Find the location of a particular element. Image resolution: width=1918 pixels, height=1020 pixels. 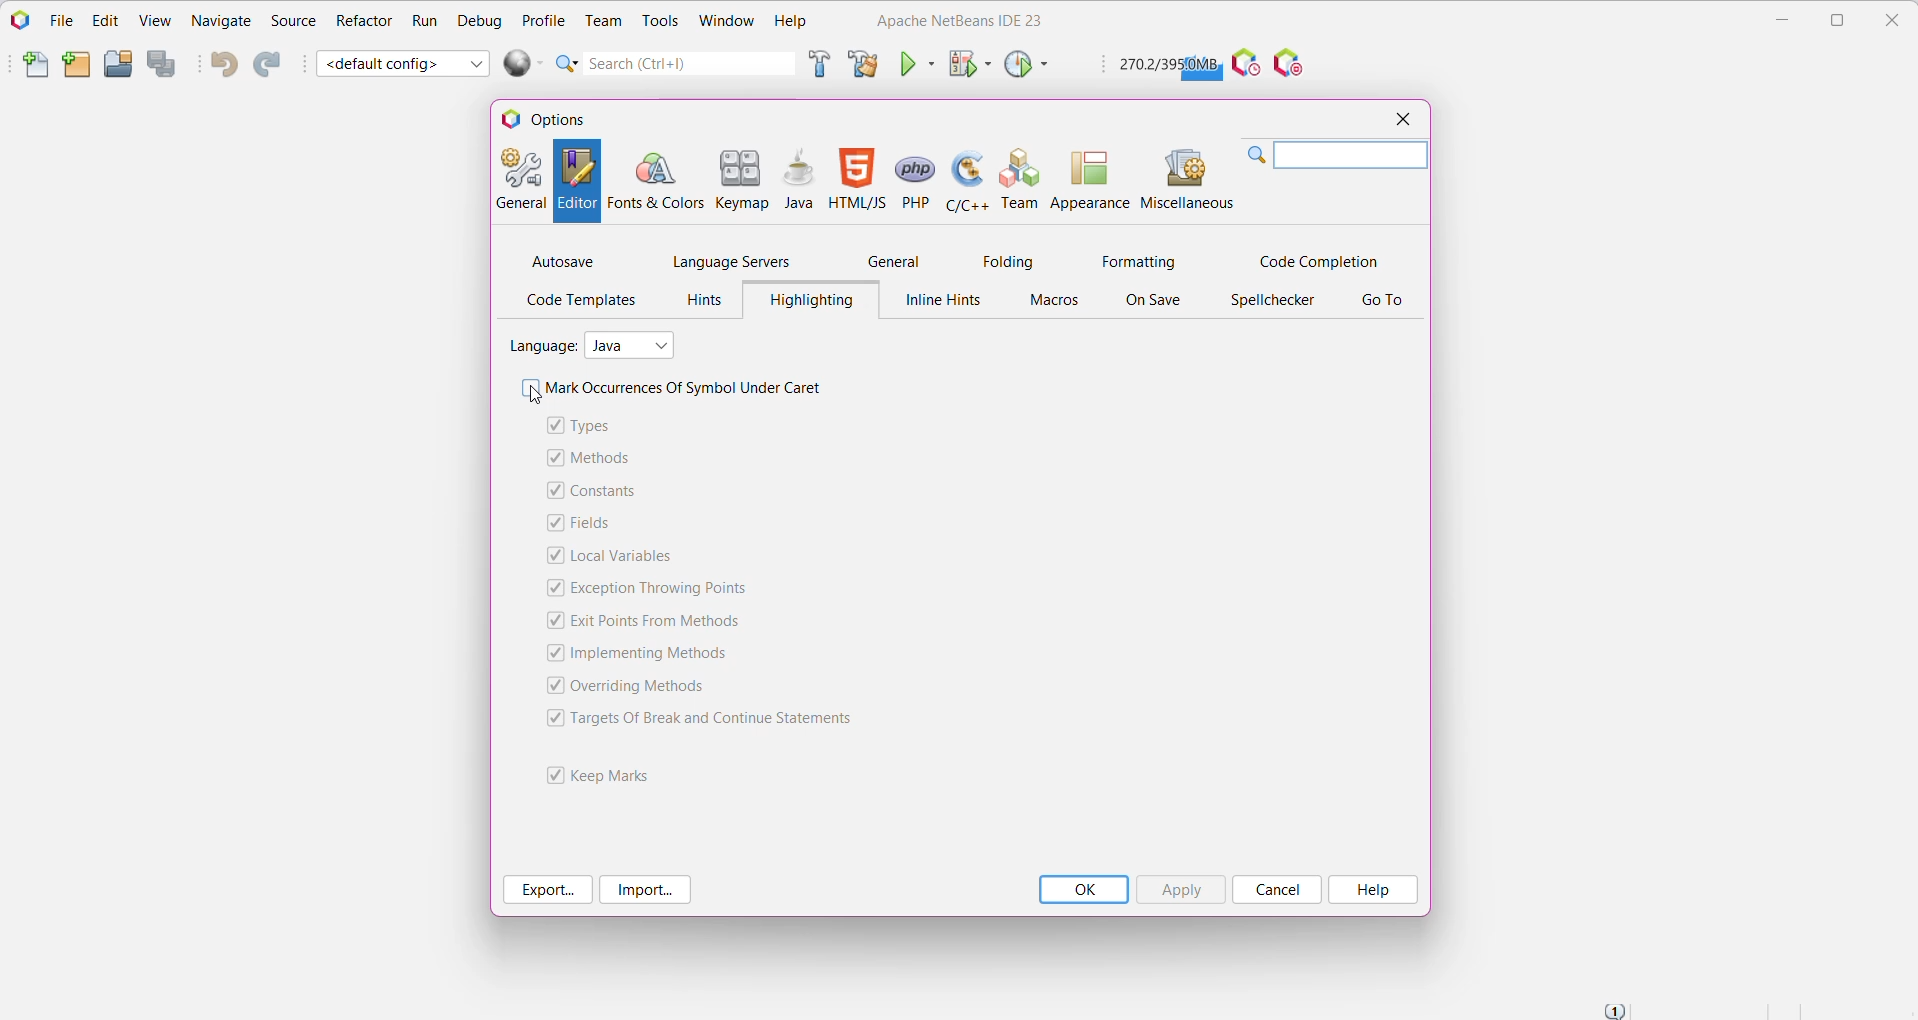

View is located at coordinates (154, 22).